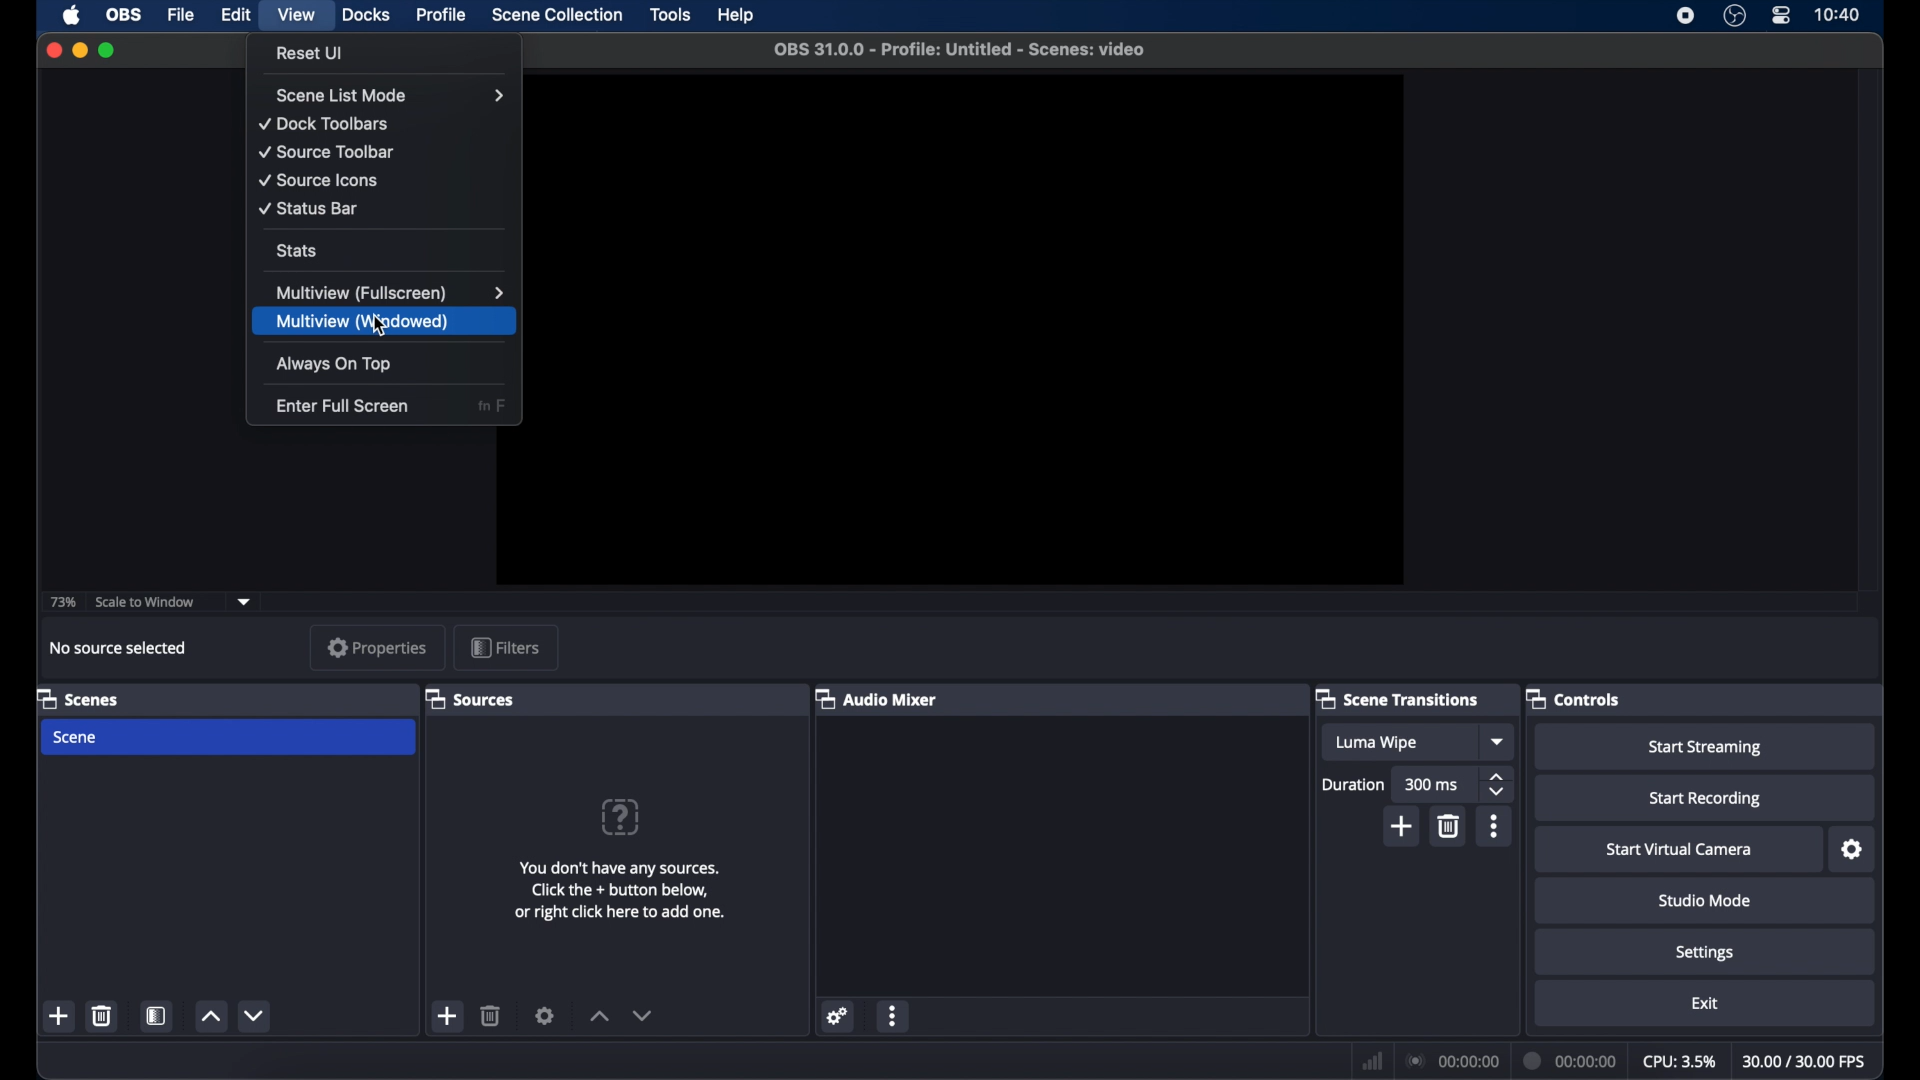 The height and width of the screenshot is (1080, 1920). Describe the element at coordinates (1571, 1059) in the screenshot. I see `00:00:00` at that location.